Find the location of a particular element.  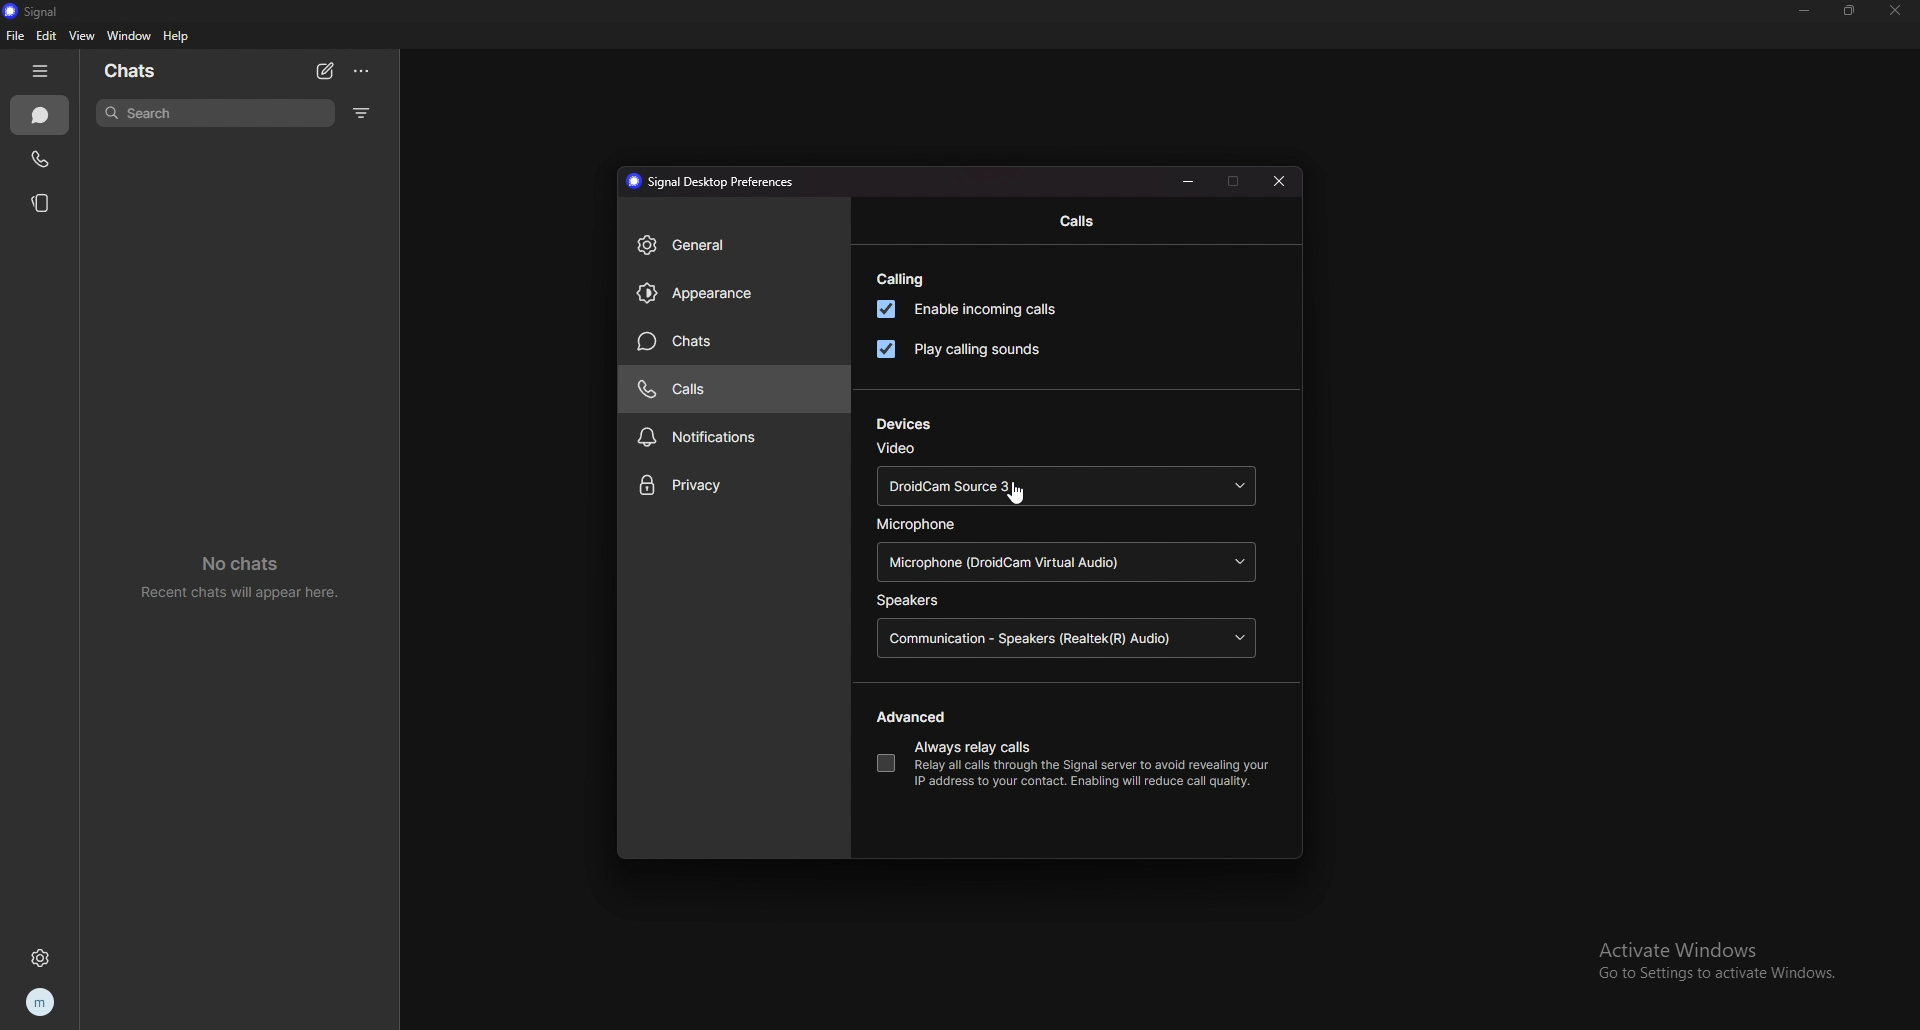

minimize is located at coordinates (1806, 11).